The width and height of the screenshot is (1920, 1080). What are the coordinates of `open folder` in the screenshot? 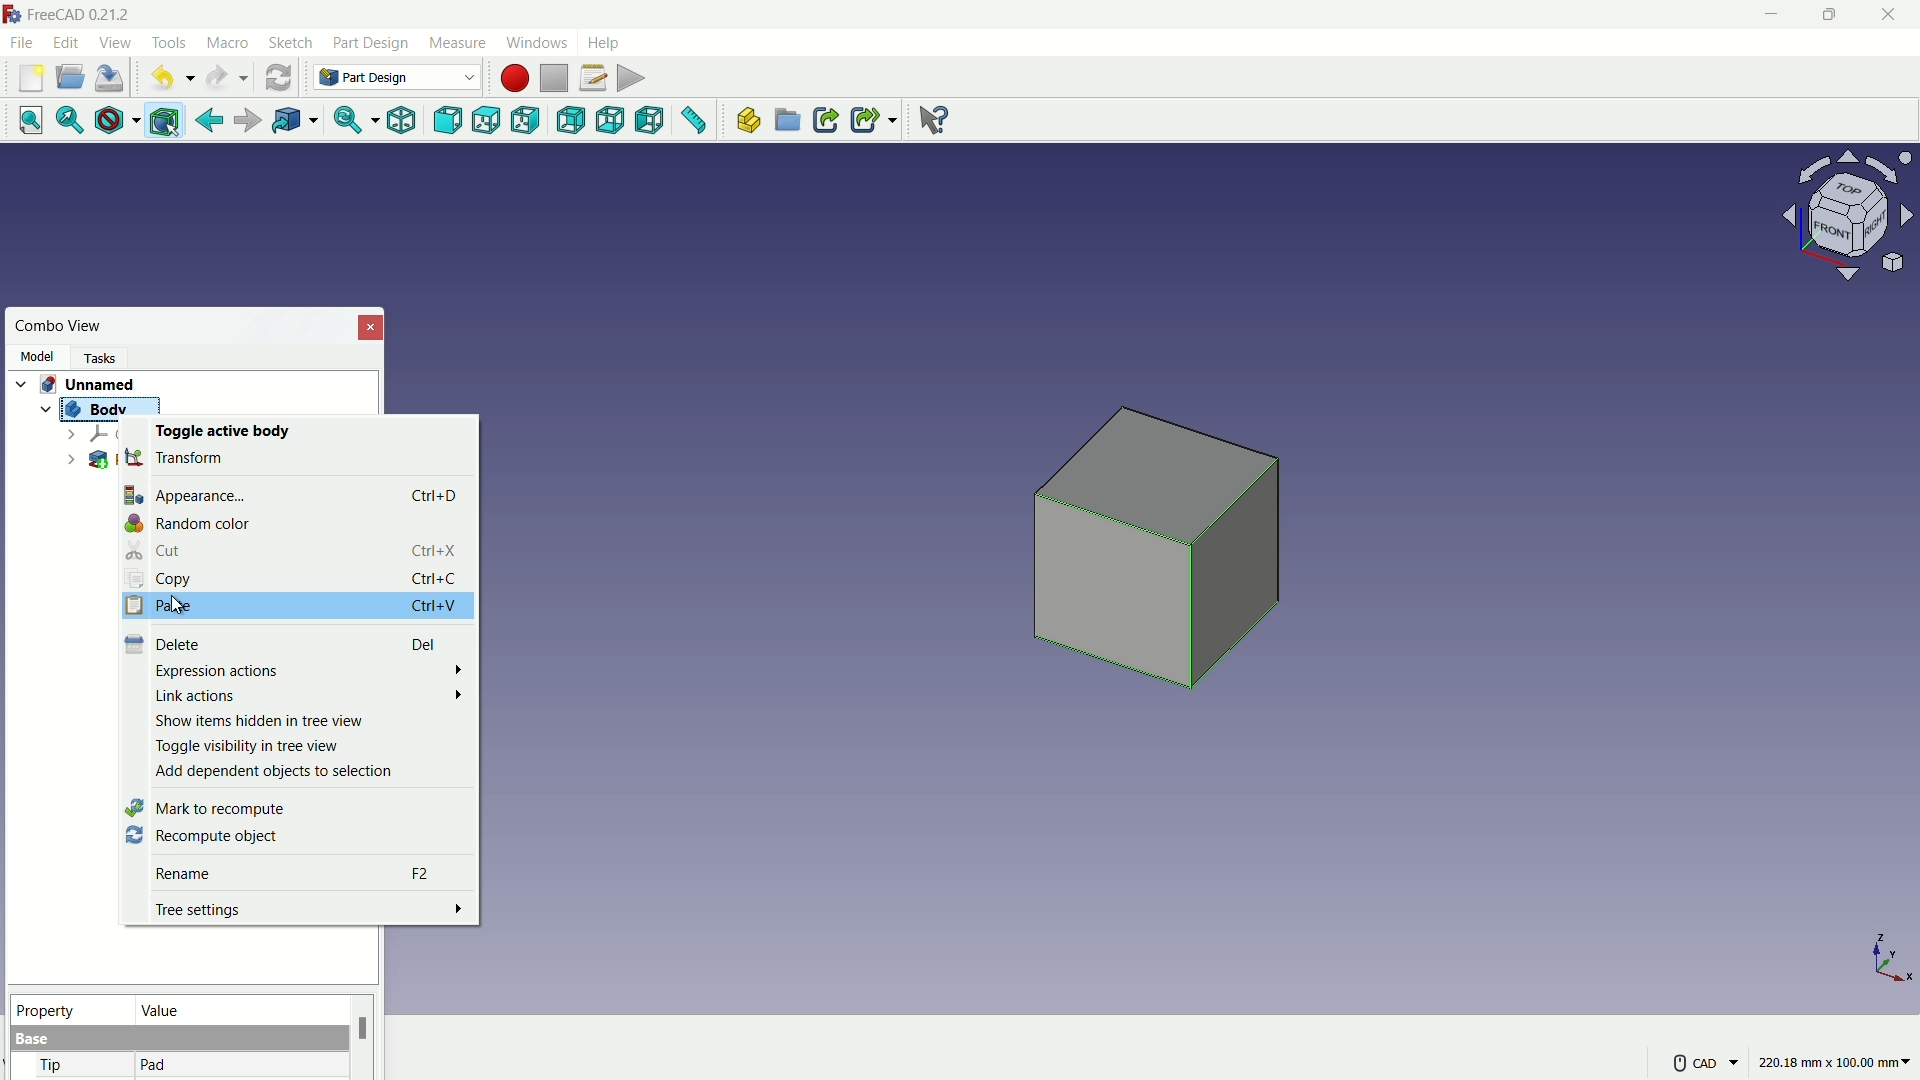 It's located at (70, 78).